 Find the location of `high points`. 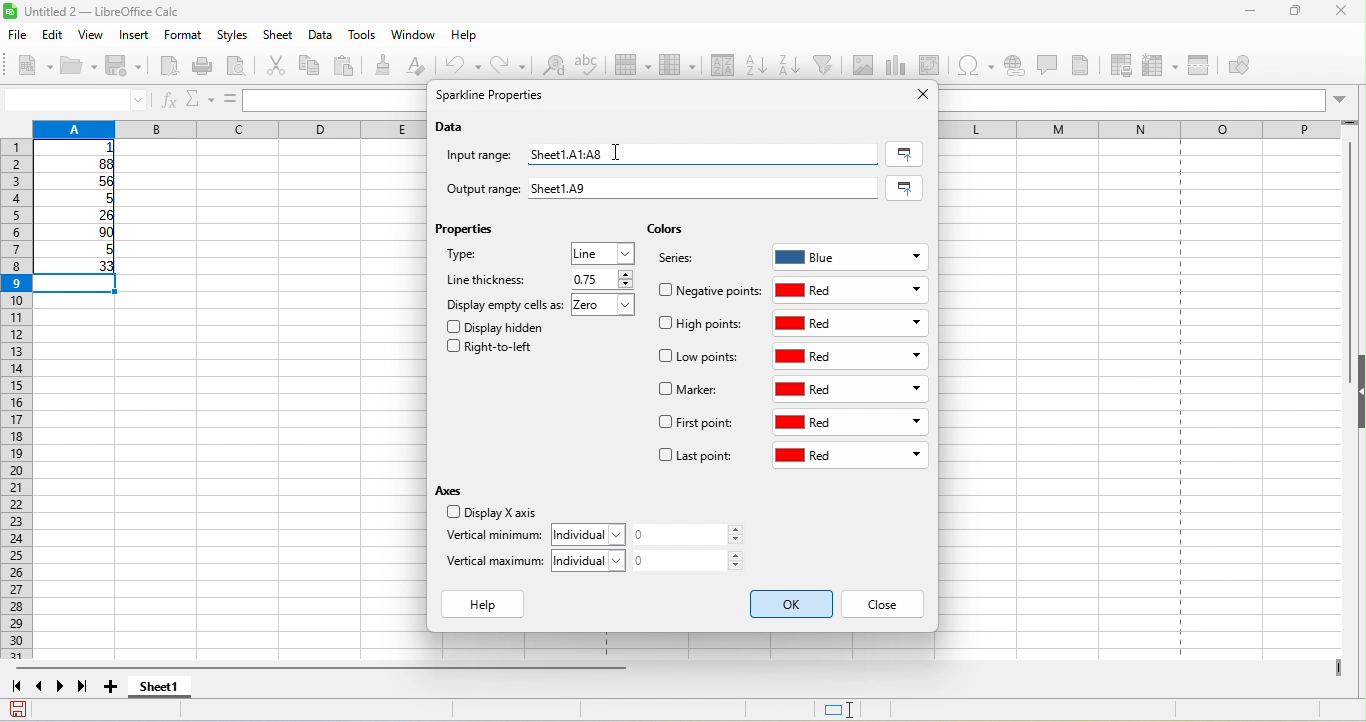

high points is located at coordinates (702, 327).